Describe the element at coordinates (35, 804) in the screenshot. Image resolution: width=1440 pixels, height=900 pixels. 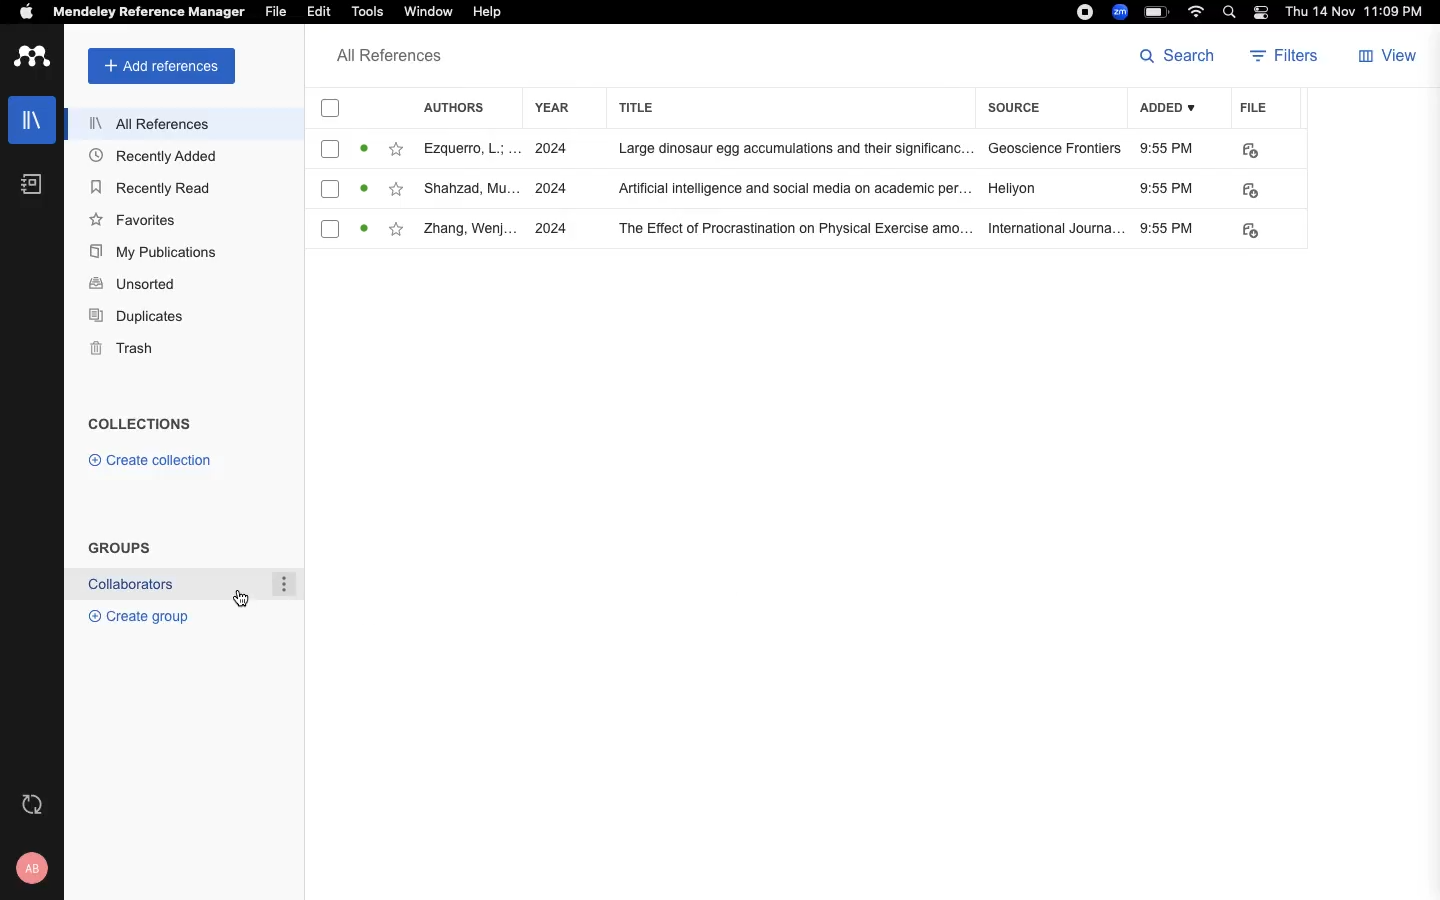
I see `refresh` at that location.